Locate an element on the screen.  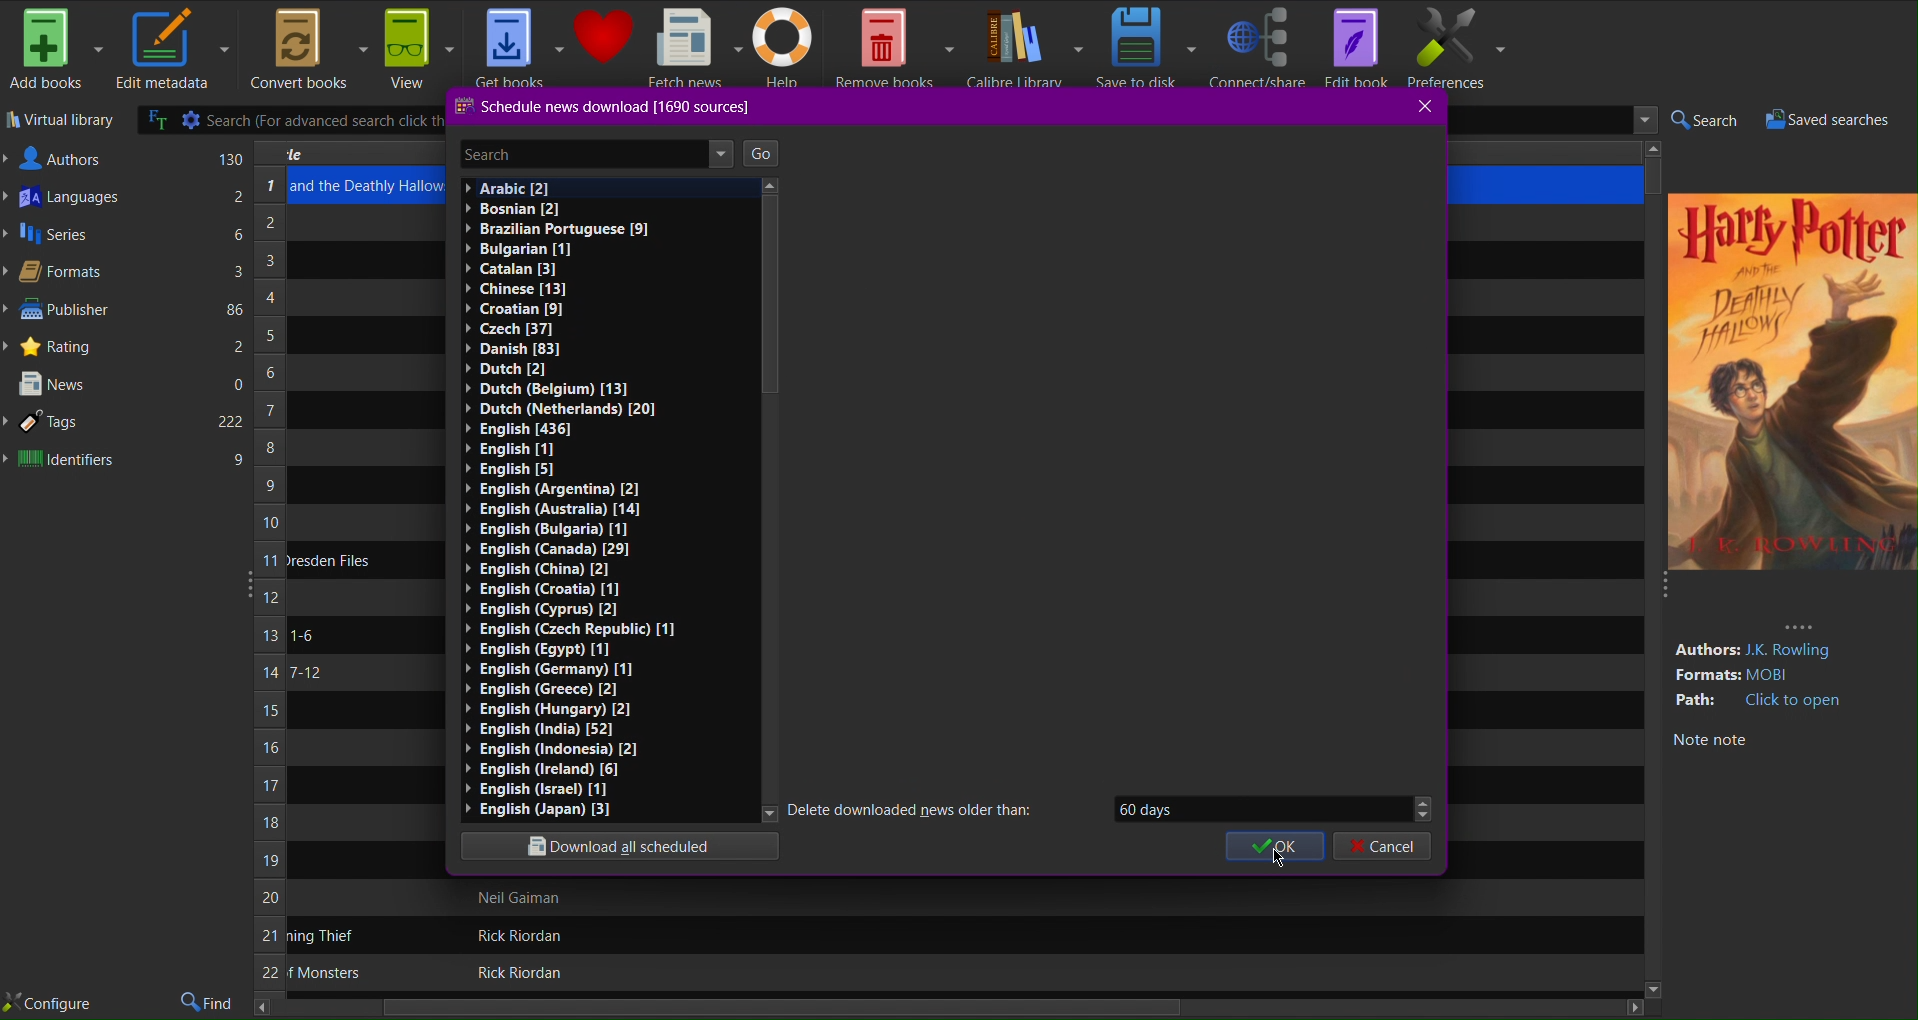
down is located at coordinates (763, 815).